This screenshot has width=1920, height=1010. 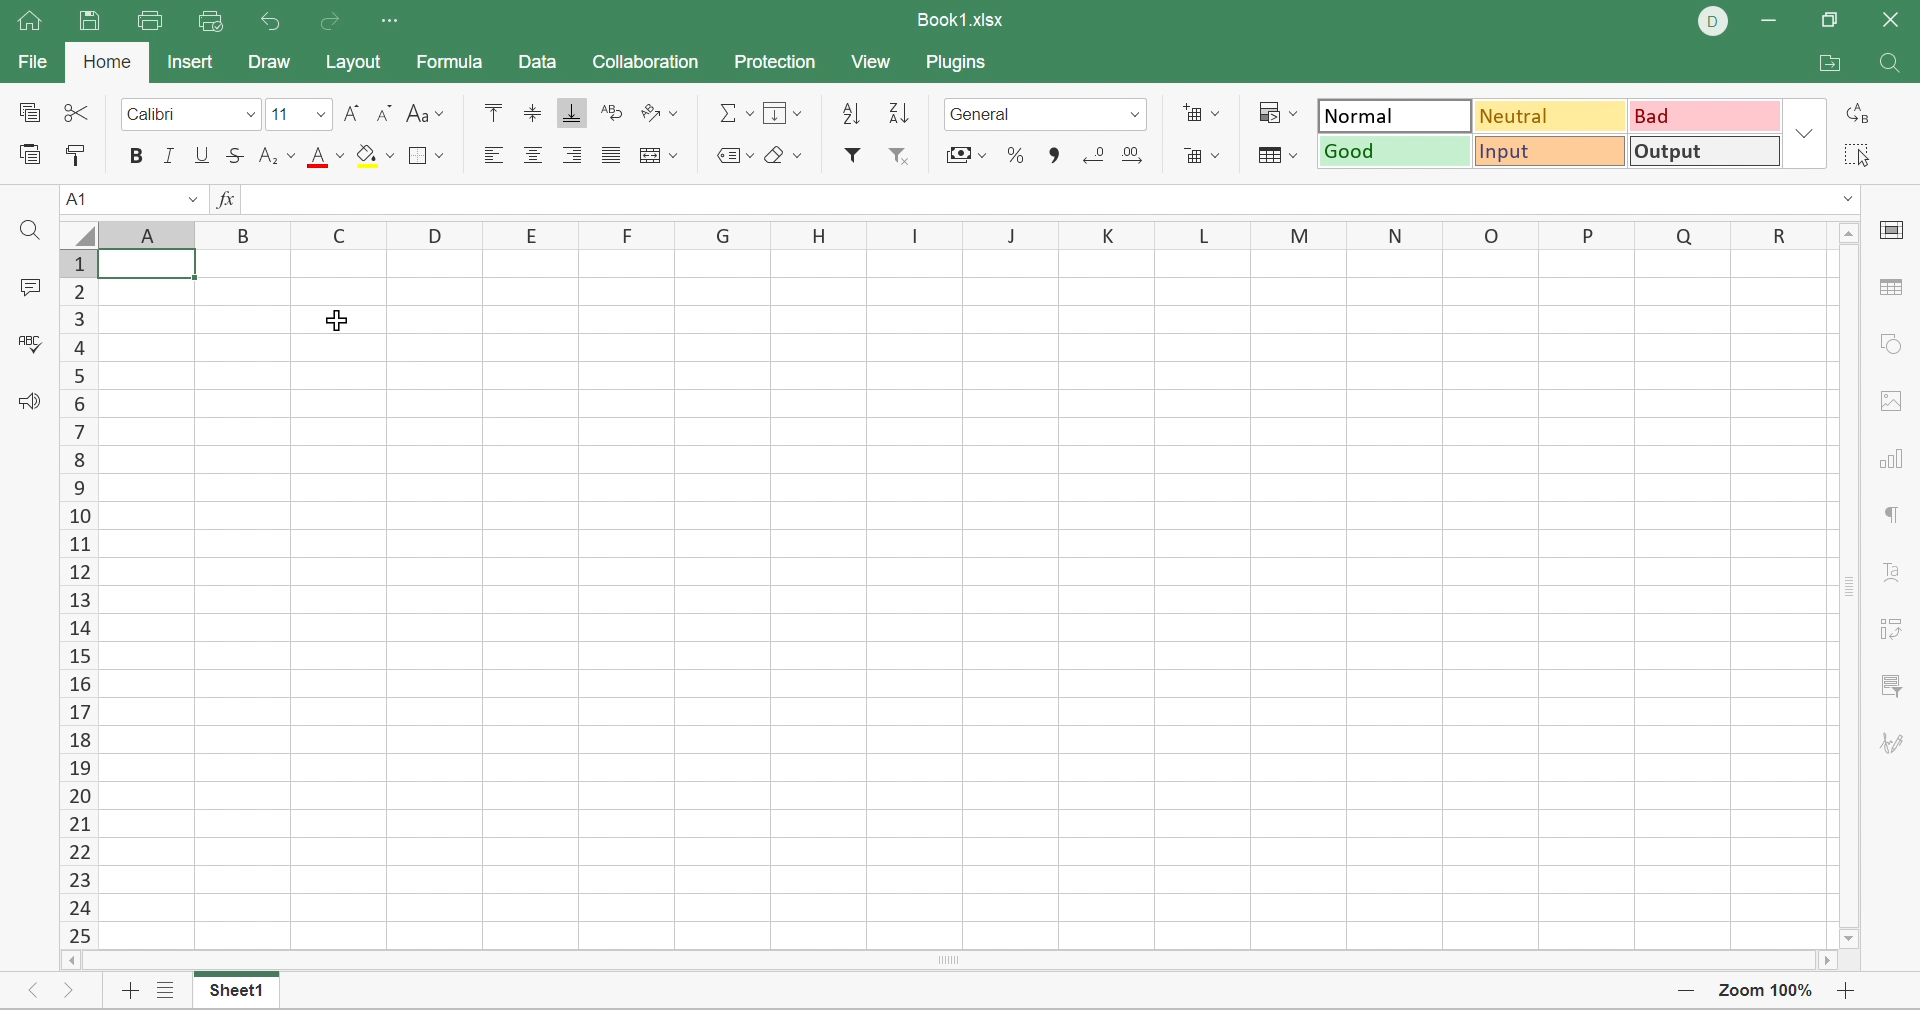 What do you see at coordinates (650, 61) in the screenshot?
I see `Collaboration` at bounding box center [650, 61].